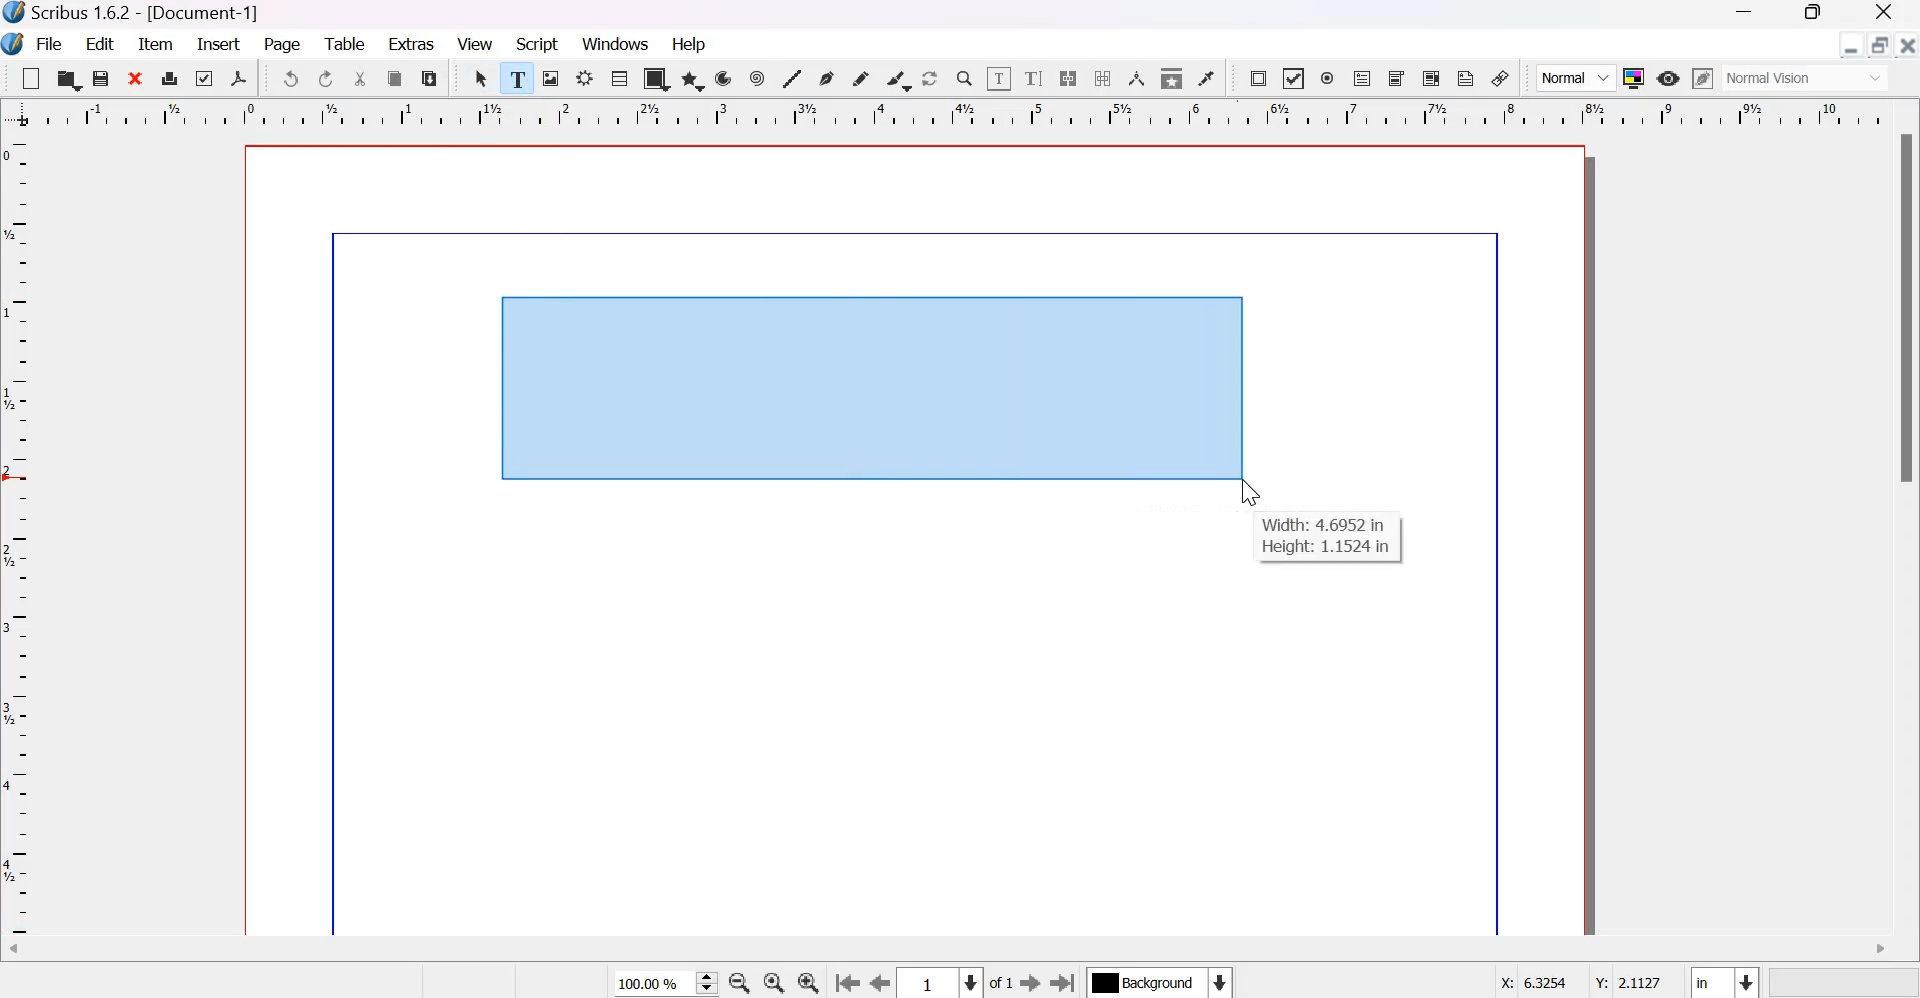 The height and width of the screenshot is (998, 1920). What do you see at coordinates (1852, 45) in the screenshot?
I see `minimize` at bounding box center [1852, 45].